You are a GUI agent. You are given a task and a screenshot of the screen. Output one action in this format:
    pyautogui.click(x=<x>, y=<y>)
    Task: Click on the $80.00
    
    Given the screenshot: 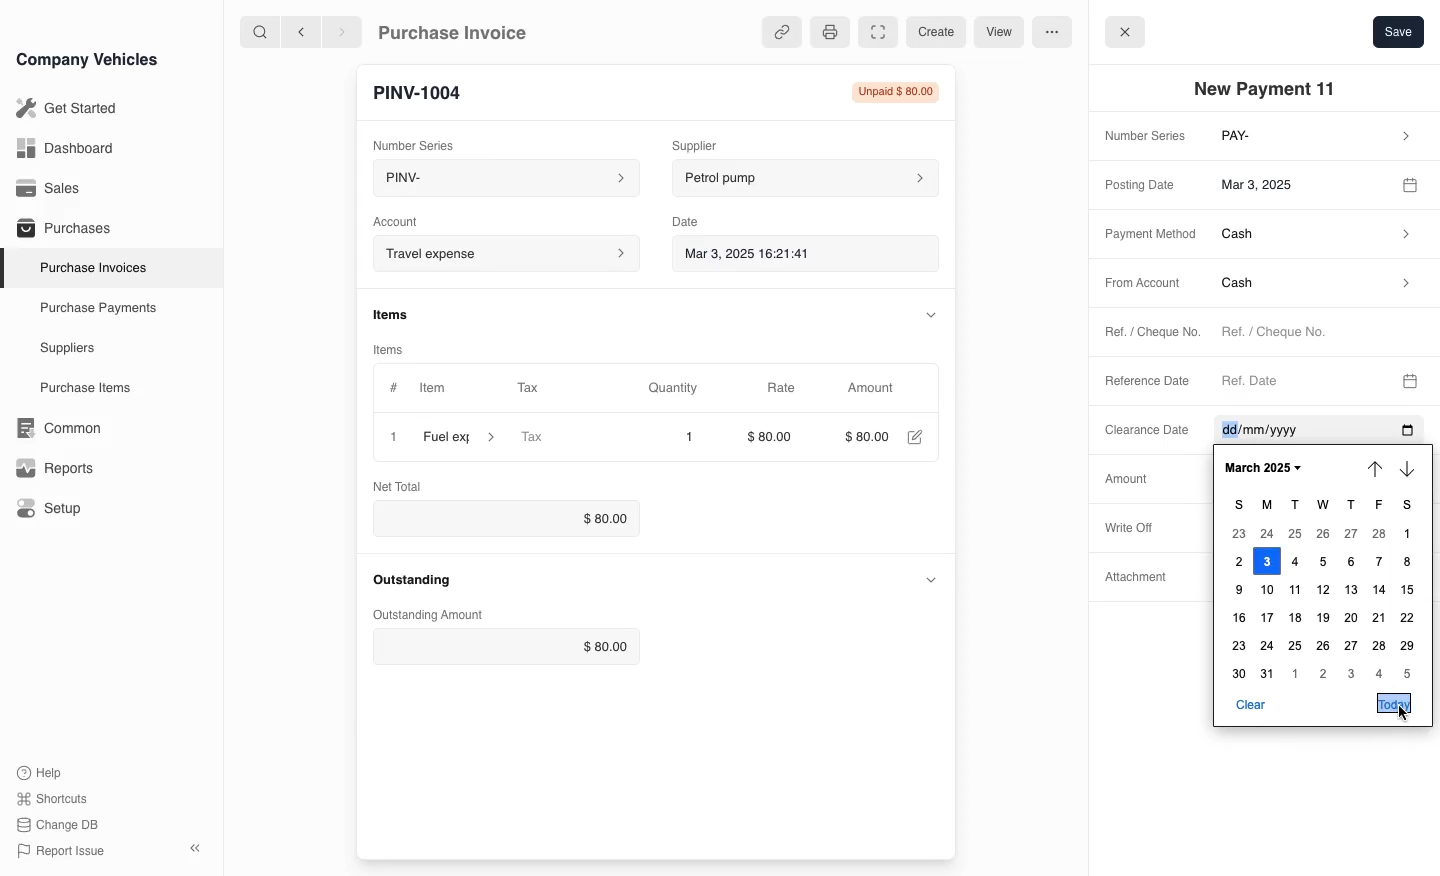 What is the action you would take?
    pyautogui.click(x=509, y=647)
    